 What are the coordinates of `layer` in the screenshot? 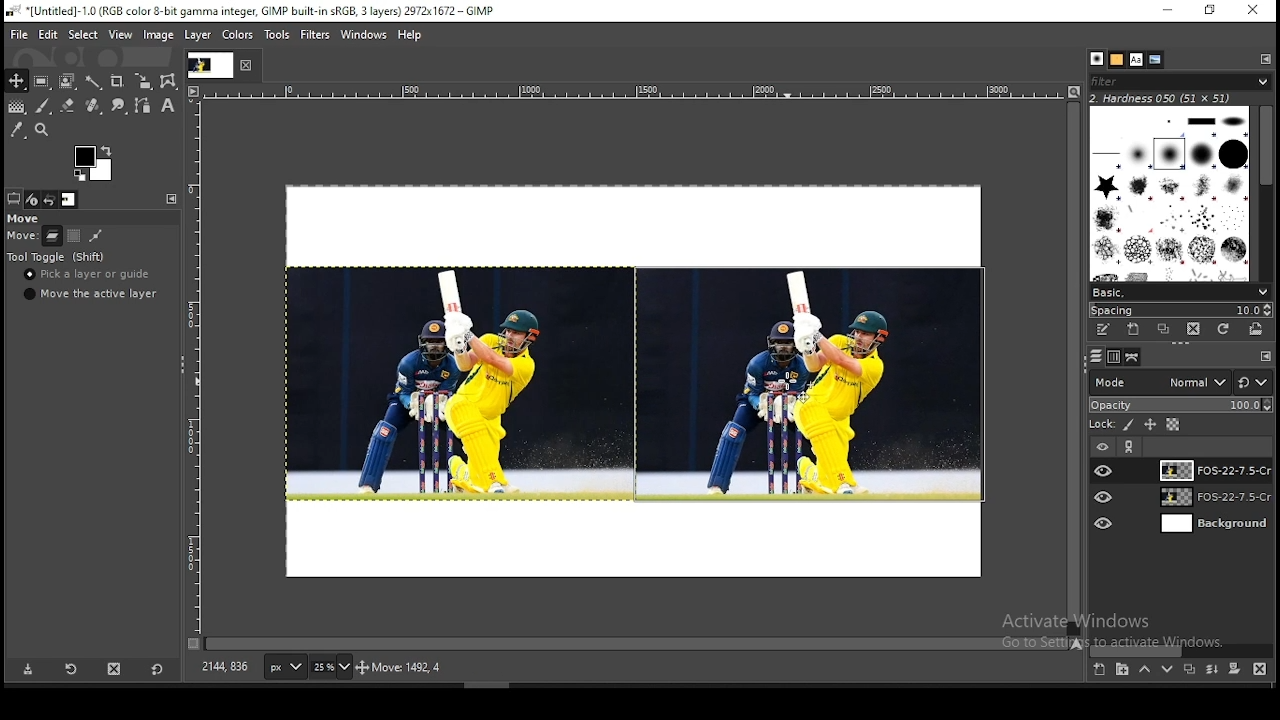 It's located at (1213, 524).